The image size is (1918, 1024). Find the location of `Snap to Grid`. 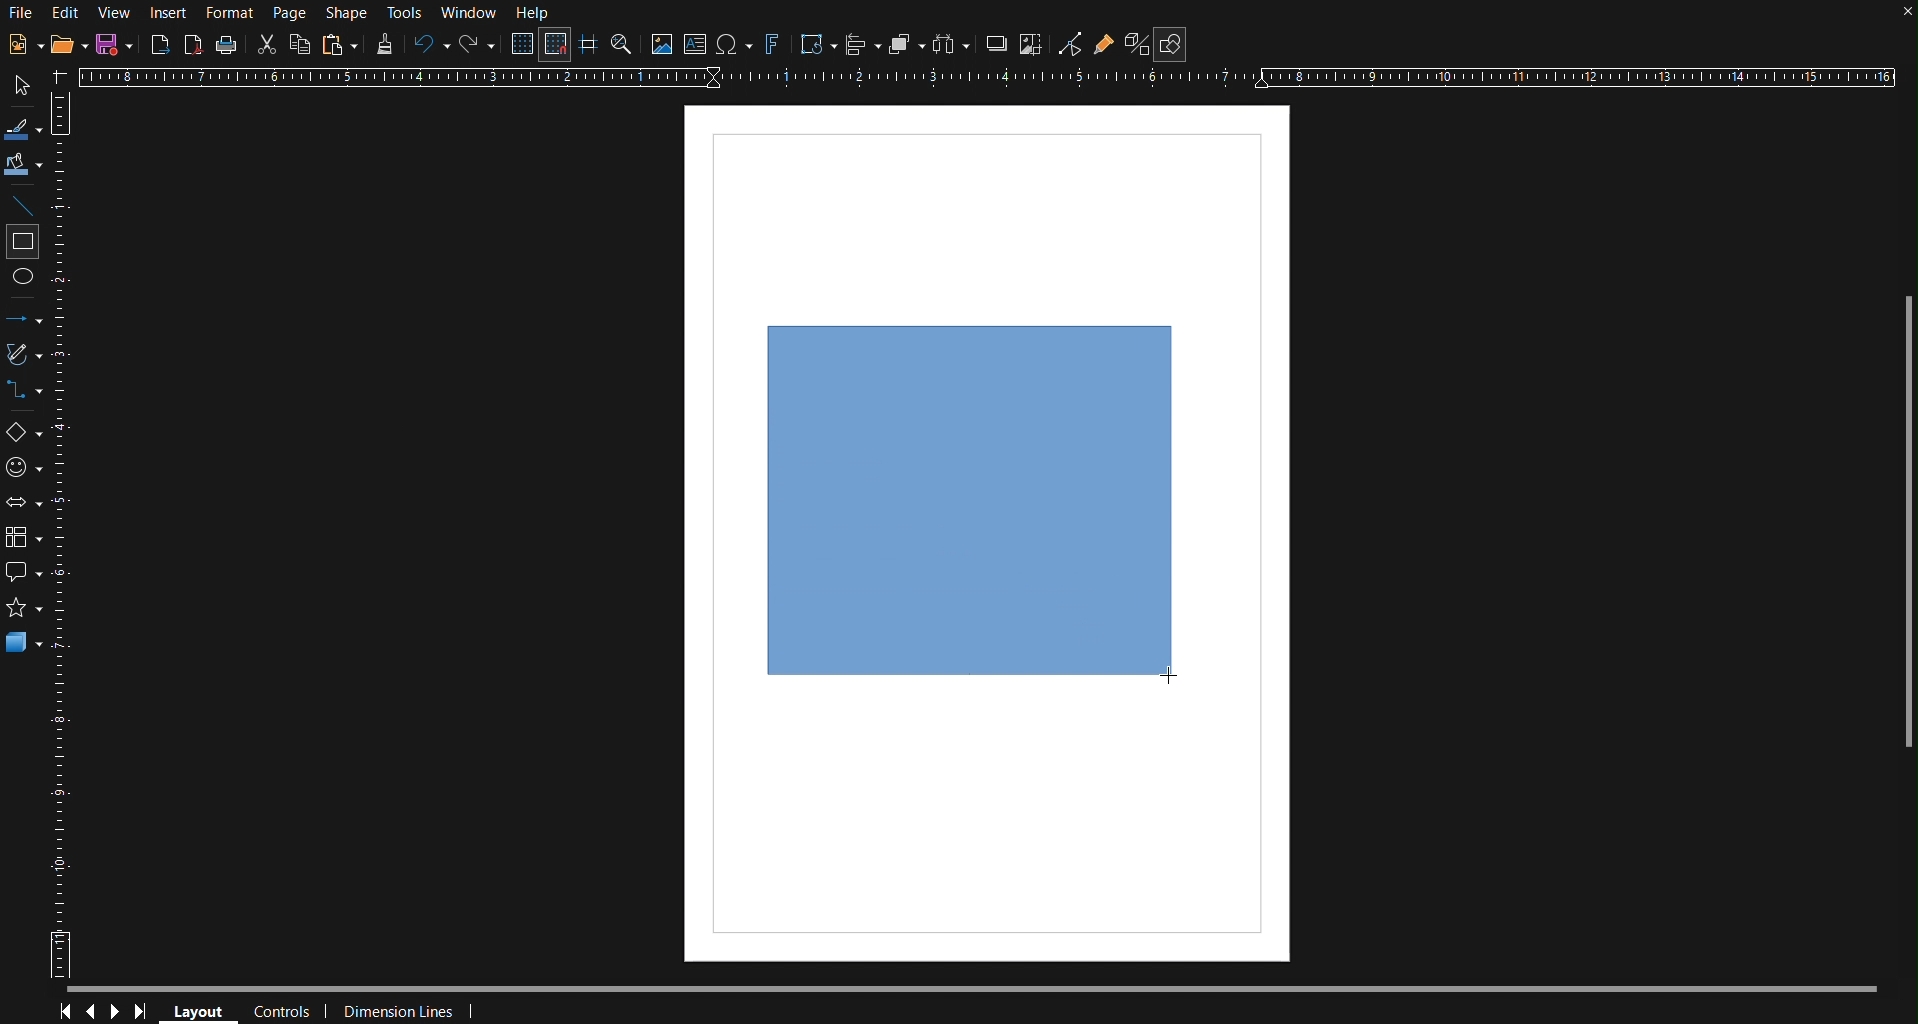

Snap to Grid is located at coordinates (554, 44).